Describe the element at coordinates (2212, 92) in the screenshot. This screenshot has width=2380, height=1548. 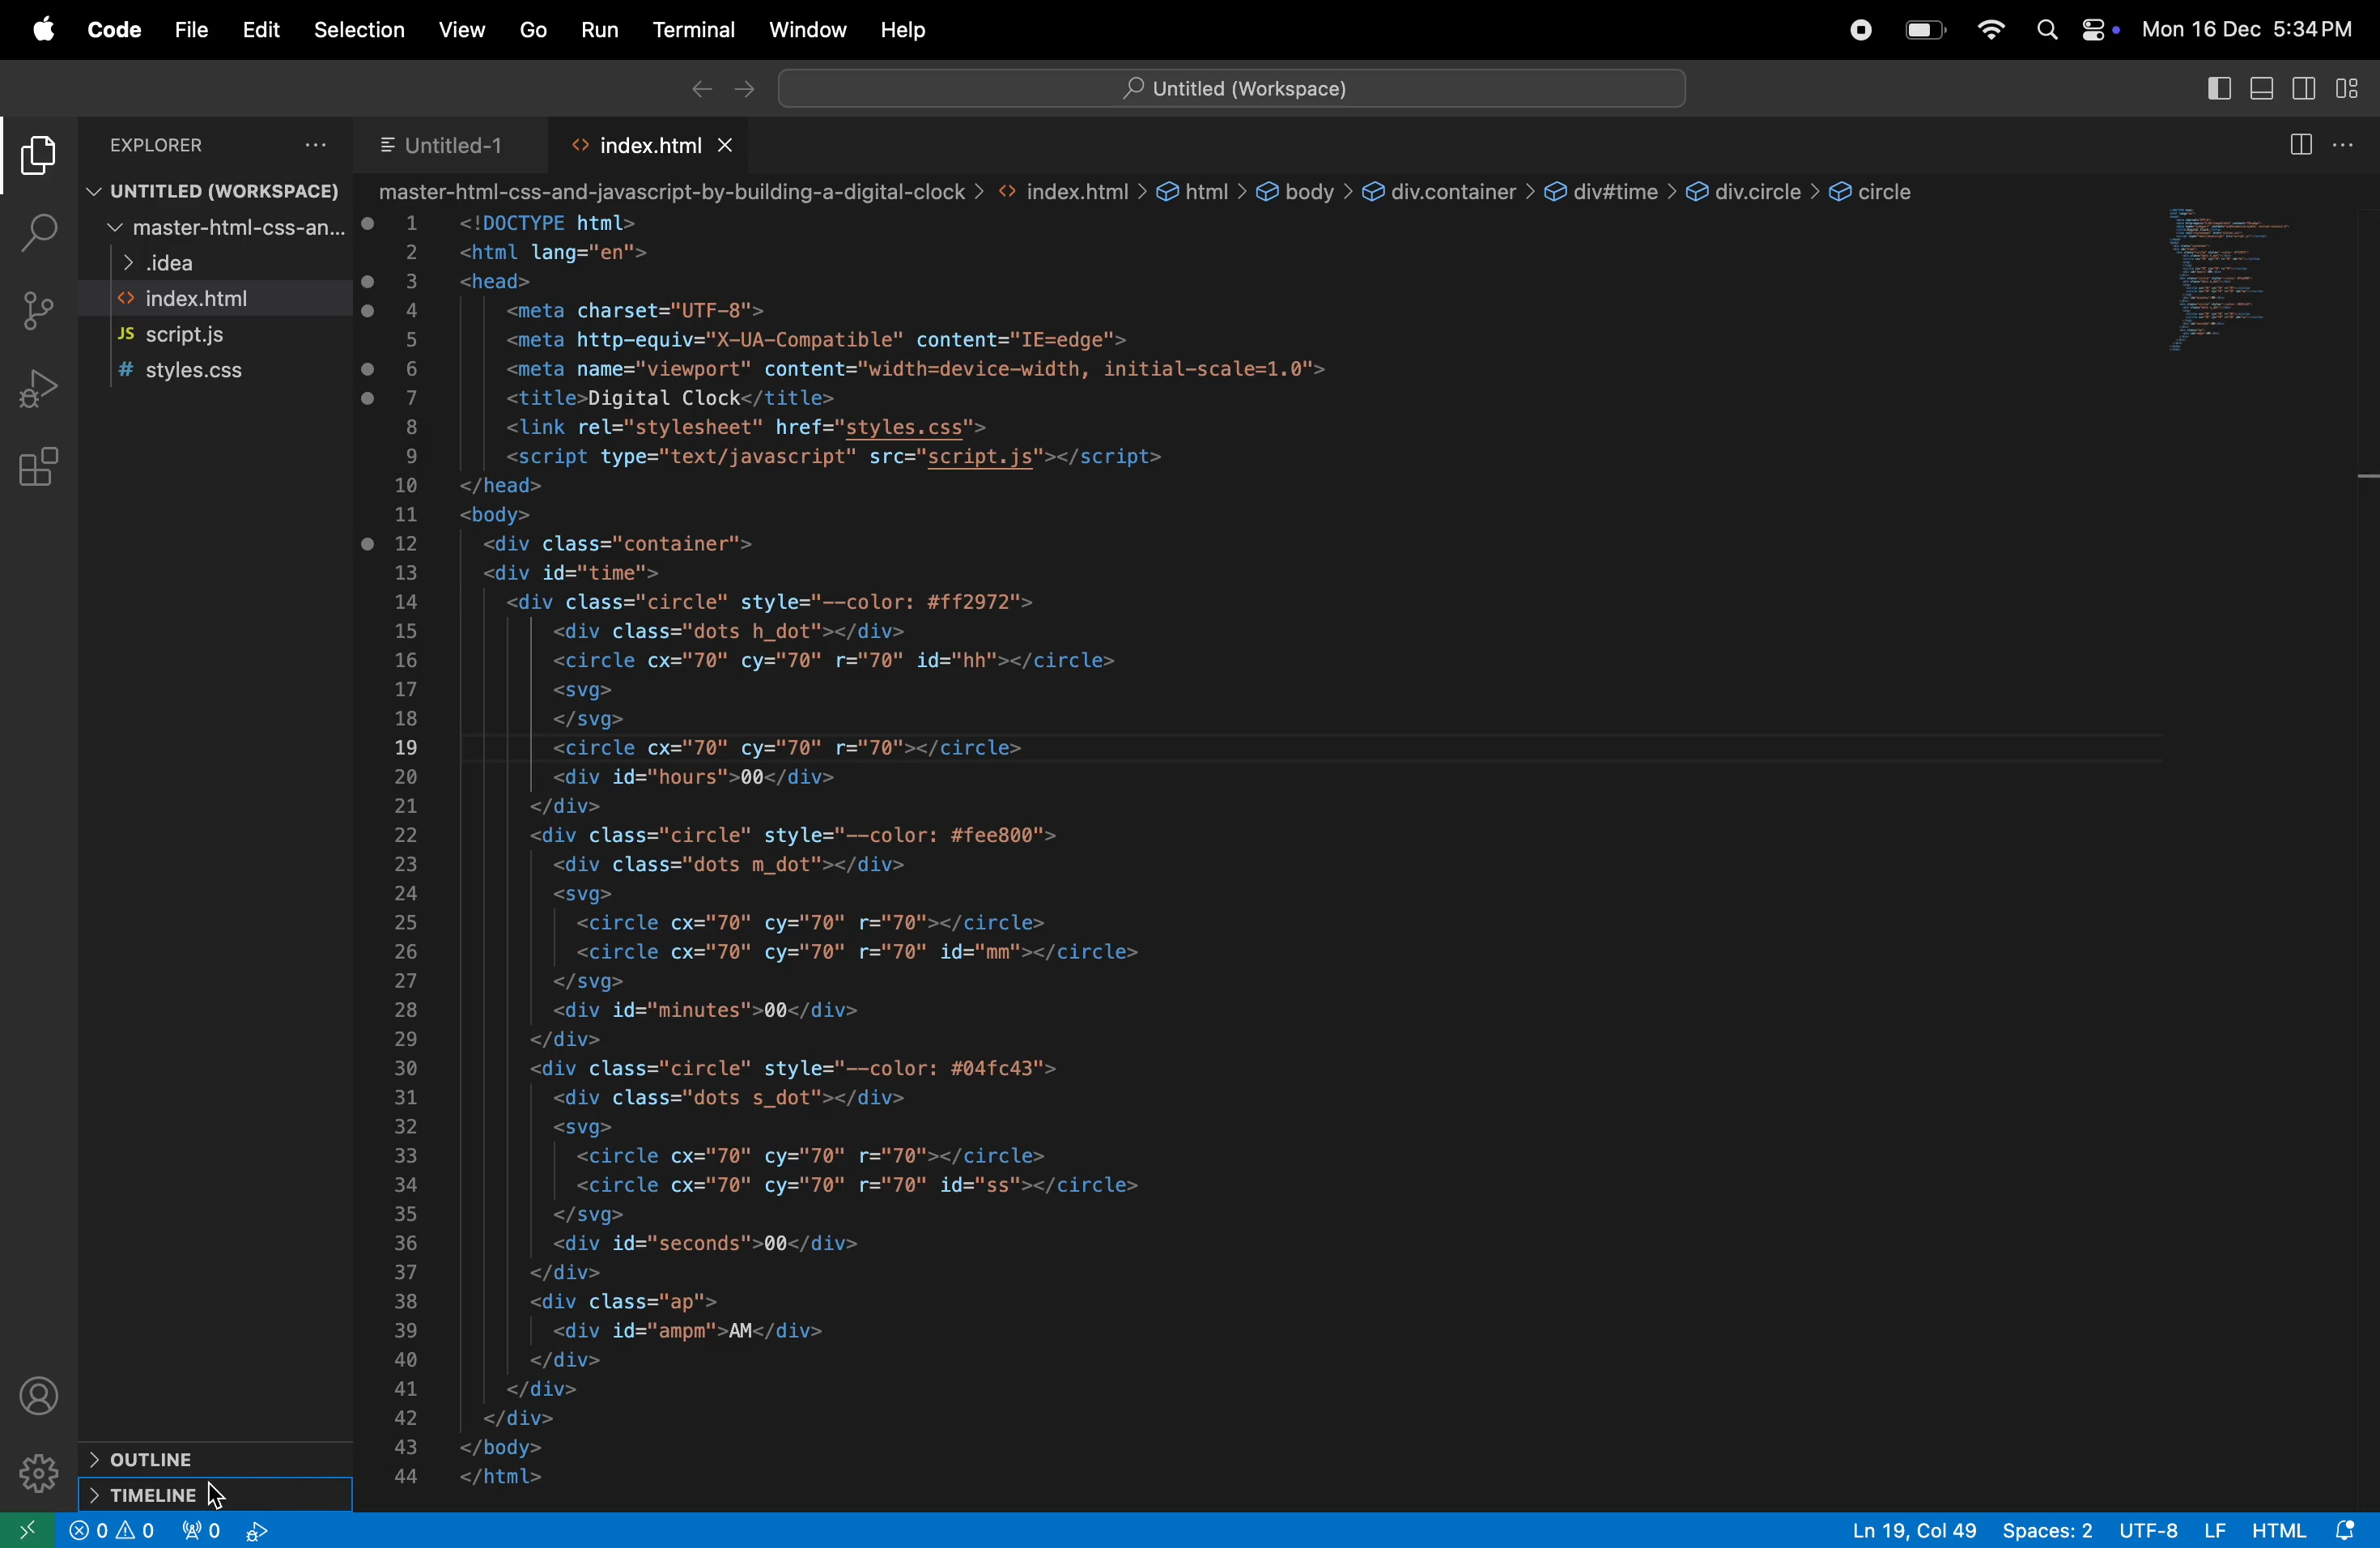
I see `split editor` at that location.